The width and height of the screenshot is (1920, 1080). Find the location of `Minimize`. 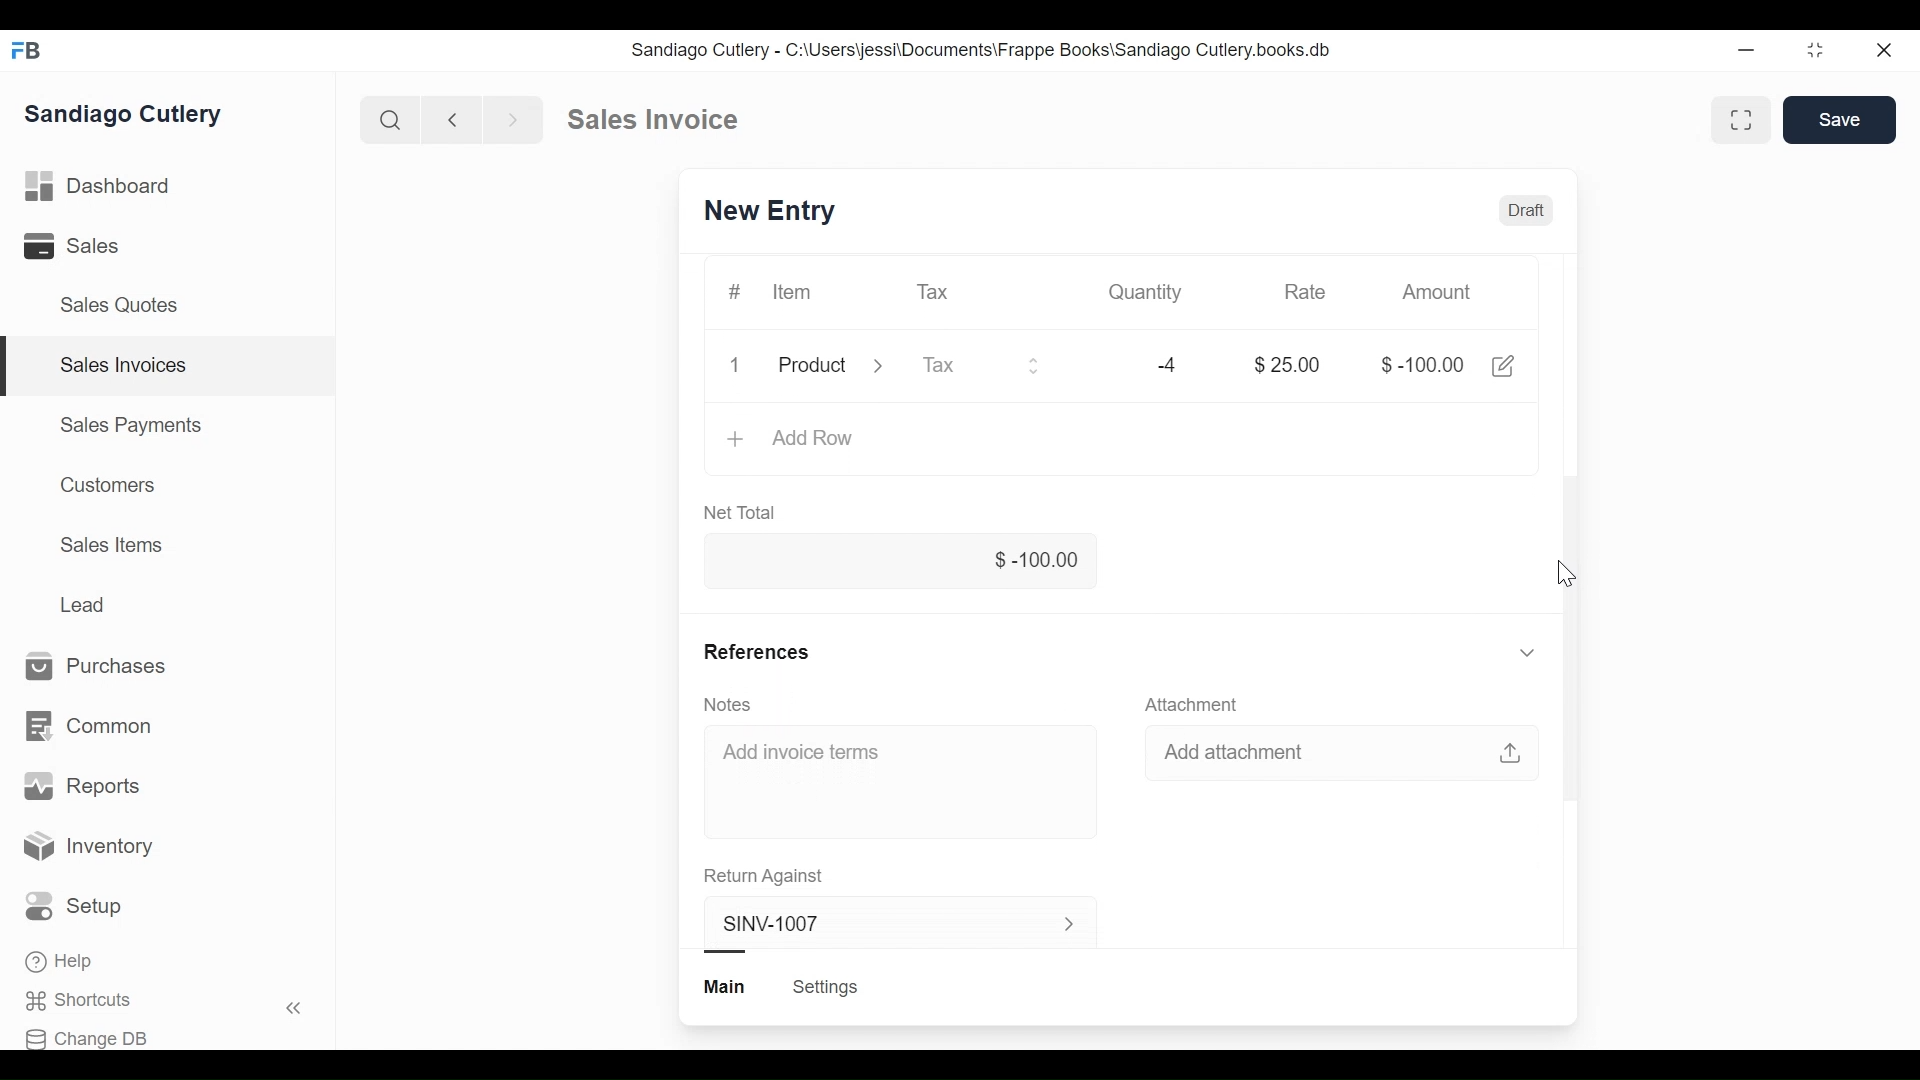

Minimize is located at coordinates (1744, 50).